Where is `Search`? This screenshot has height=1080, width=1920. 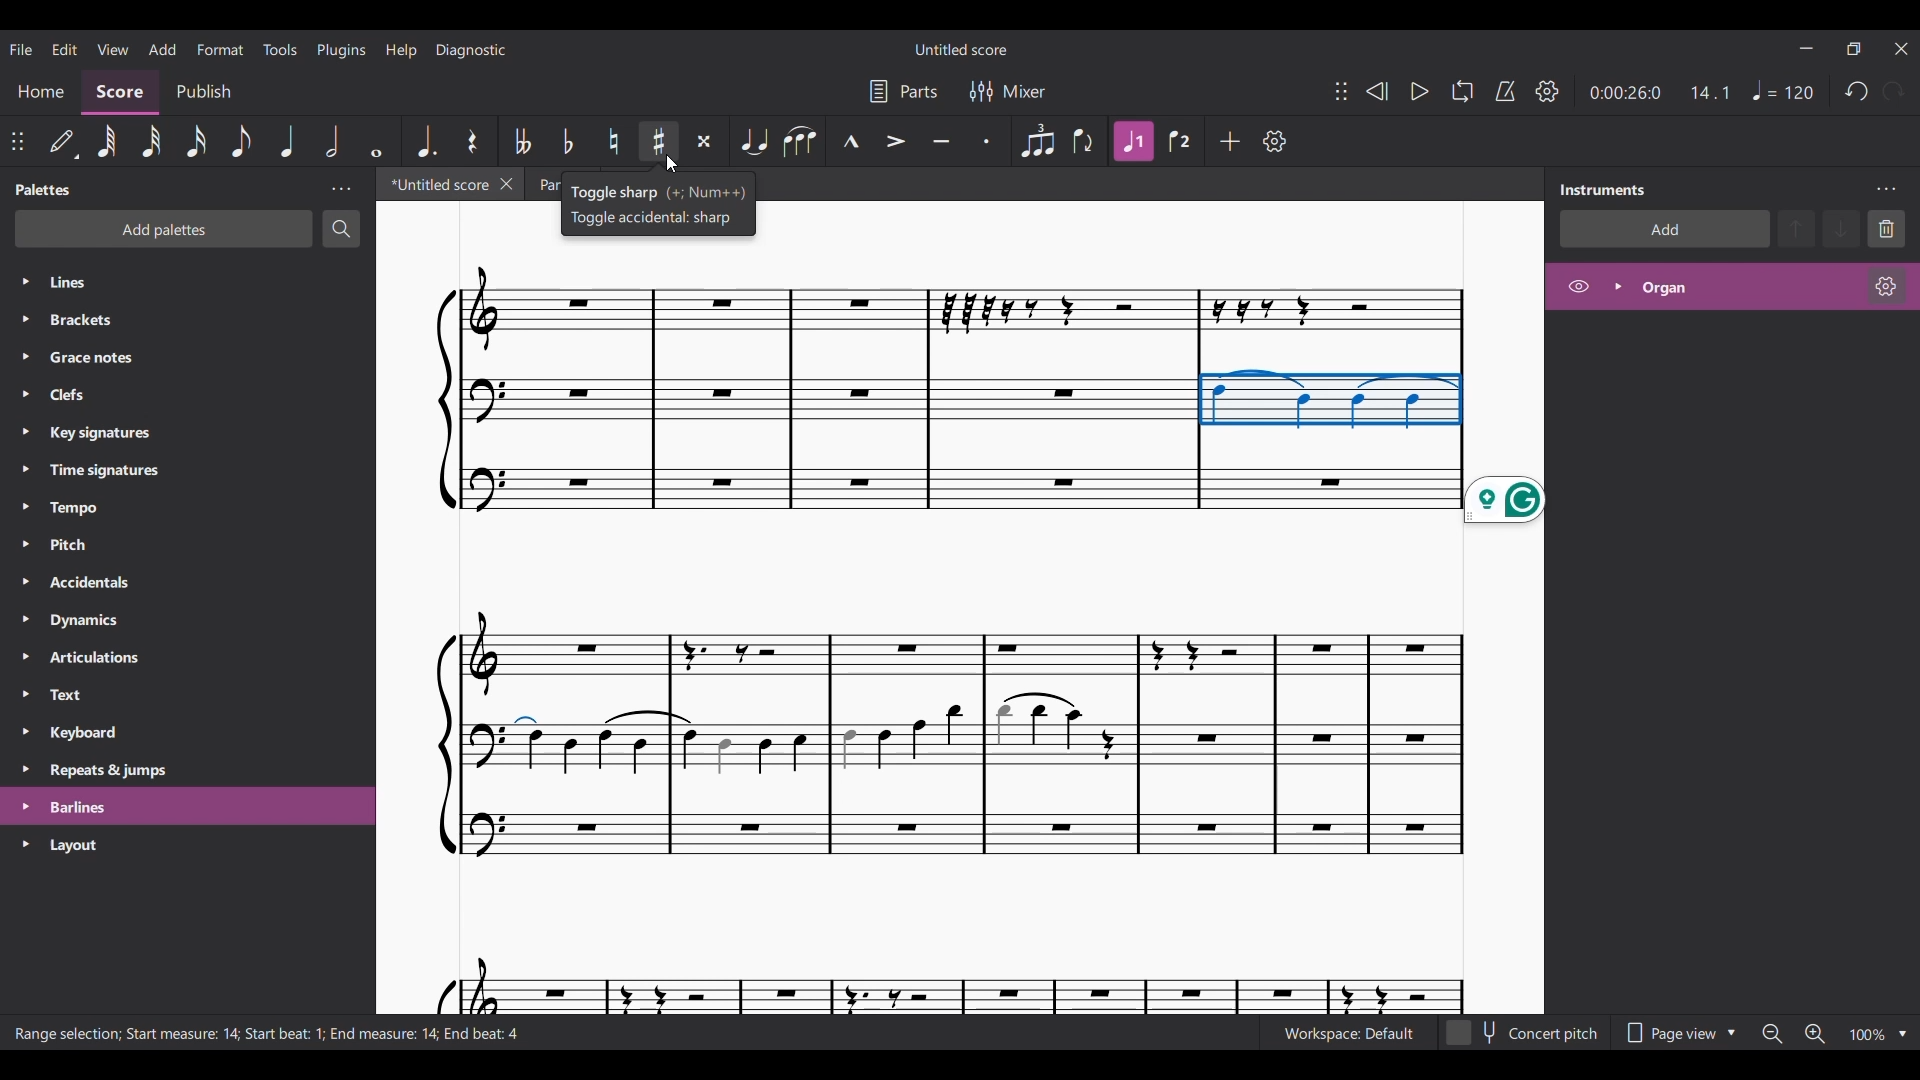 Search is located at coordinates (340, 230).